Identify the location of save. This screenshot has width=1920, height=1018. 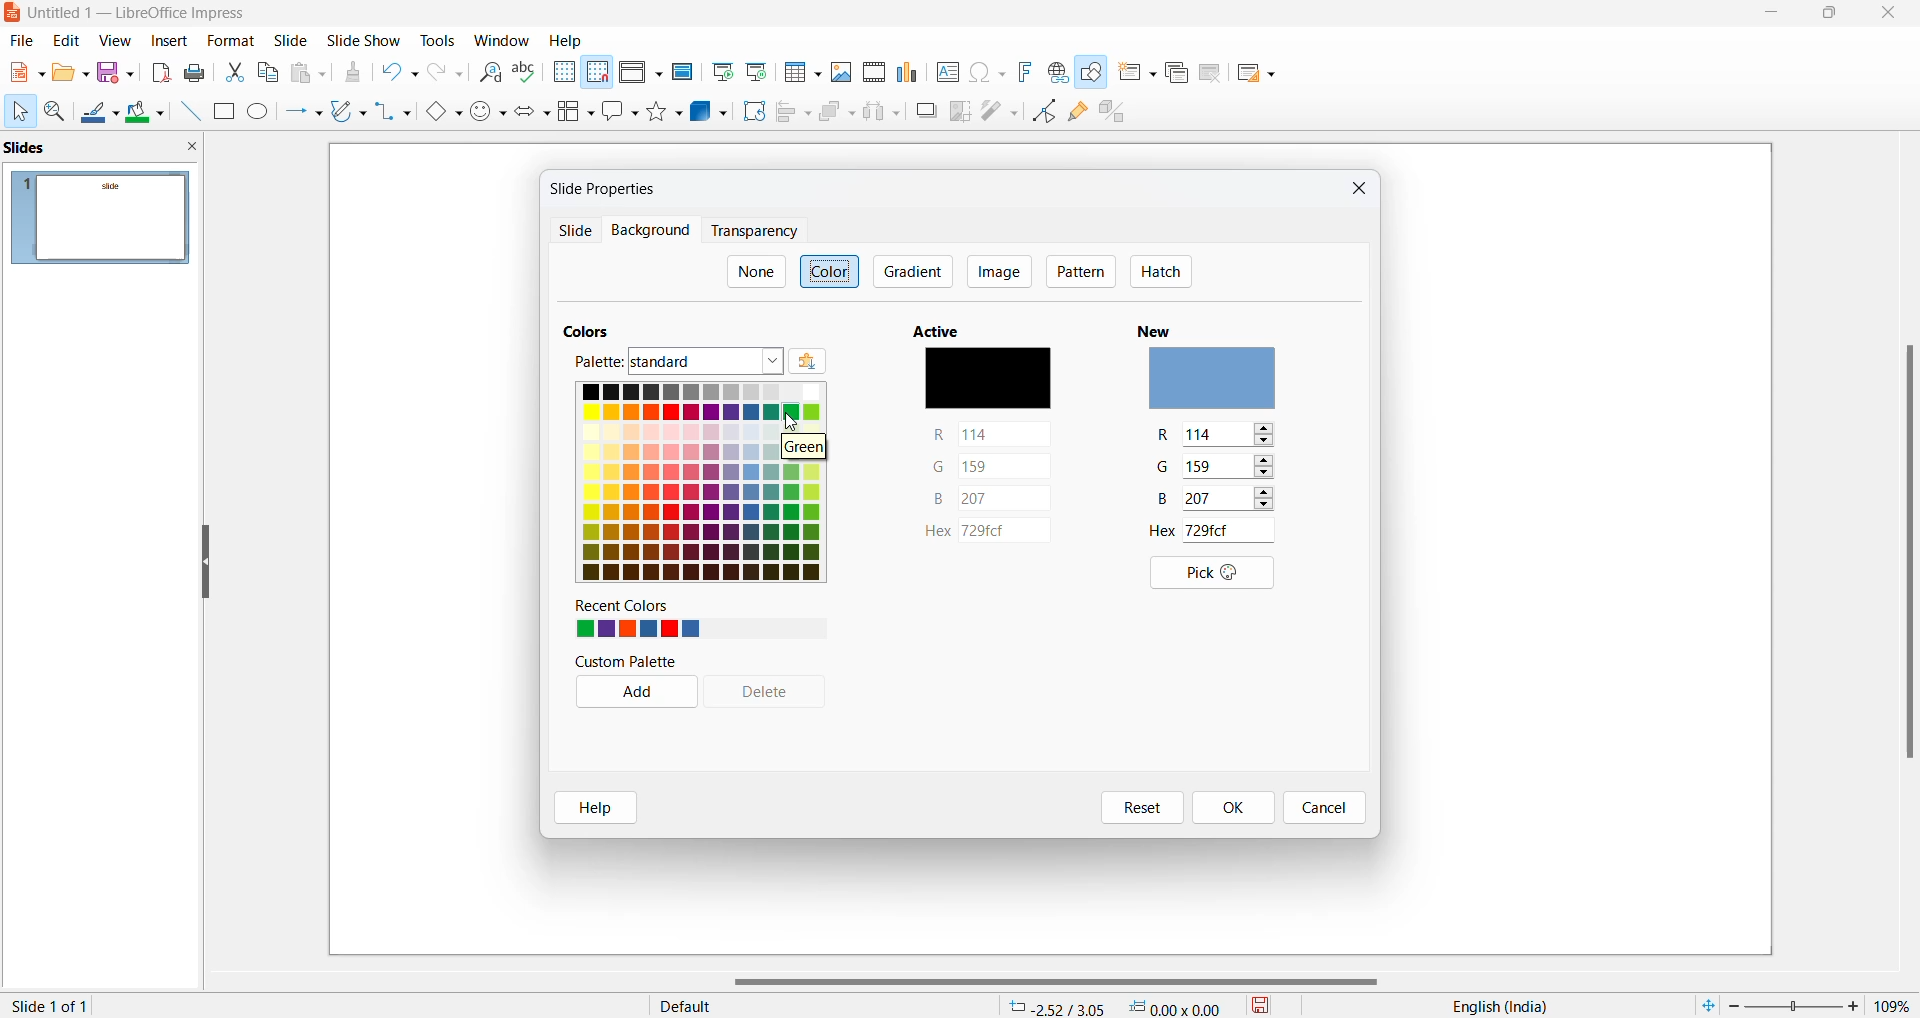
(1262, 1004).